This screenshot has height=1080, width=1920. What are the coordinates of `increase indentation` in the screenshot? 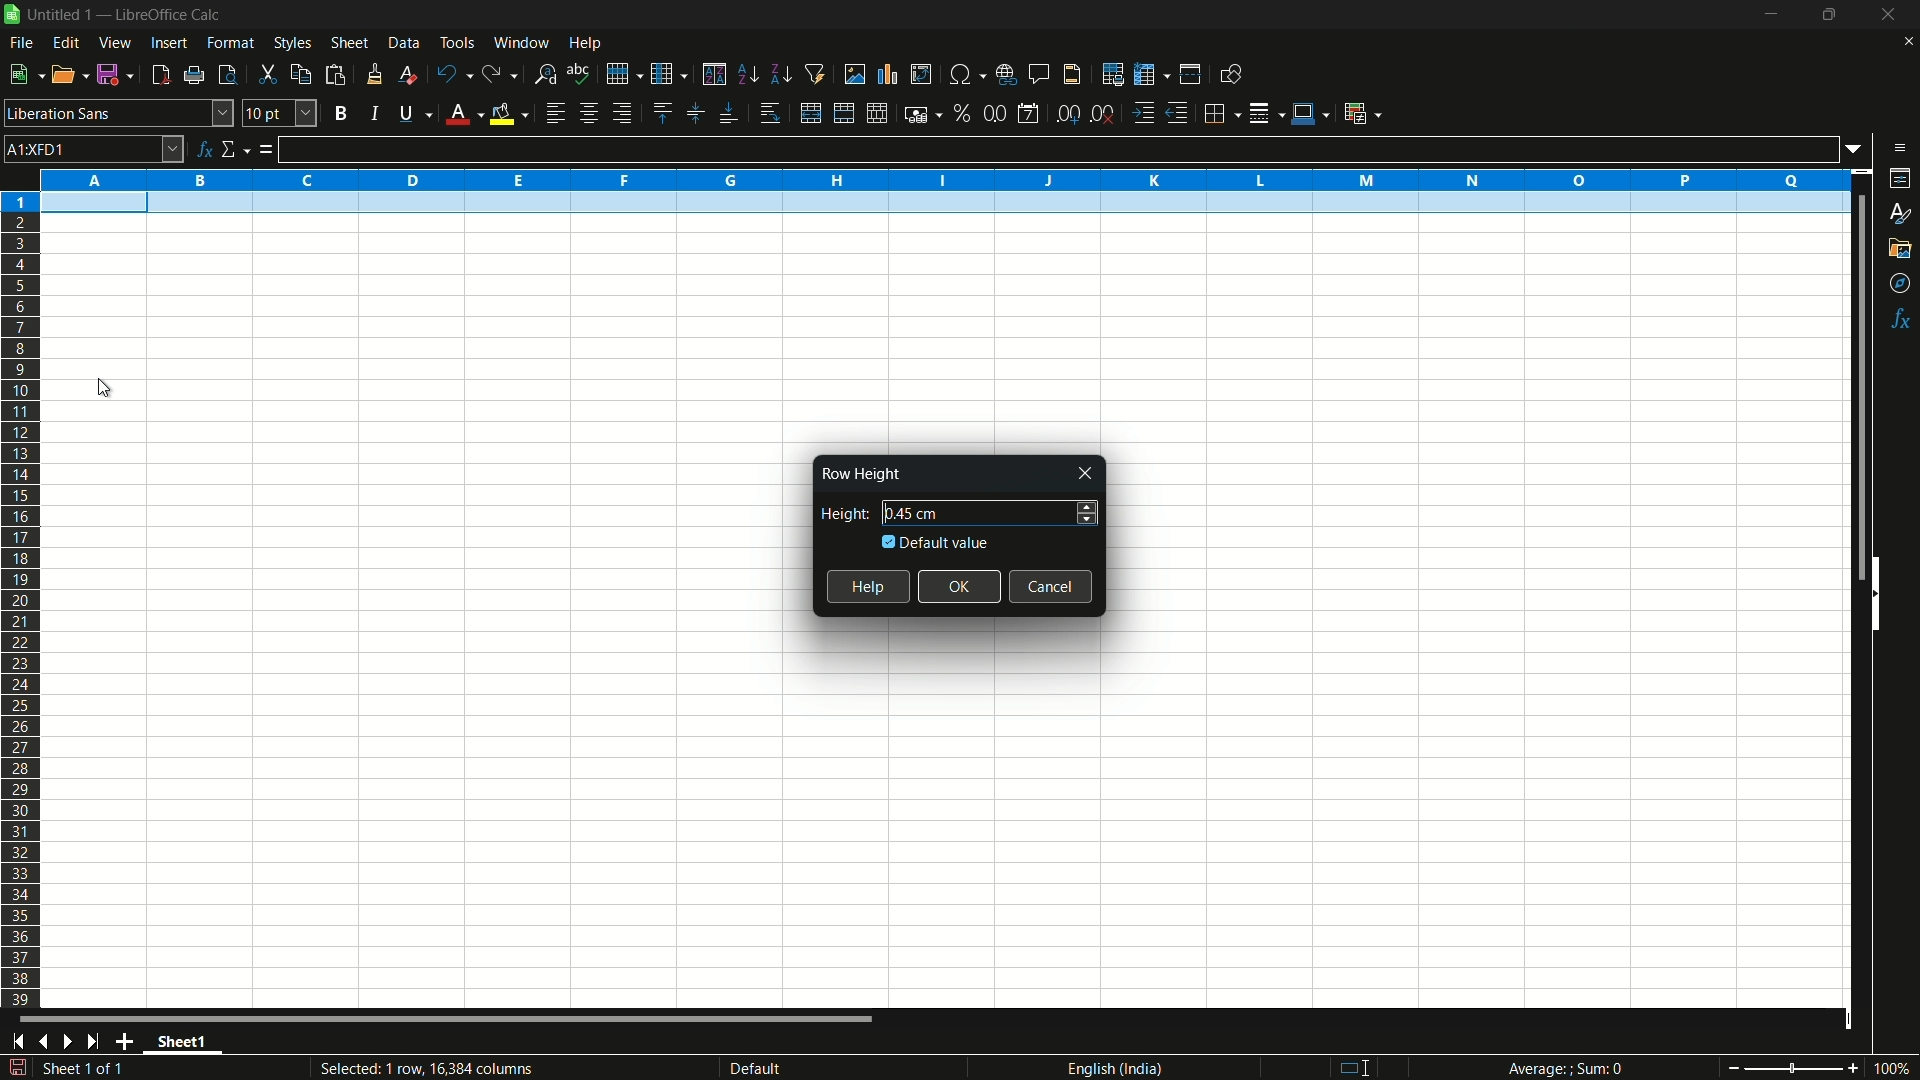 It's located at (1144, 113).